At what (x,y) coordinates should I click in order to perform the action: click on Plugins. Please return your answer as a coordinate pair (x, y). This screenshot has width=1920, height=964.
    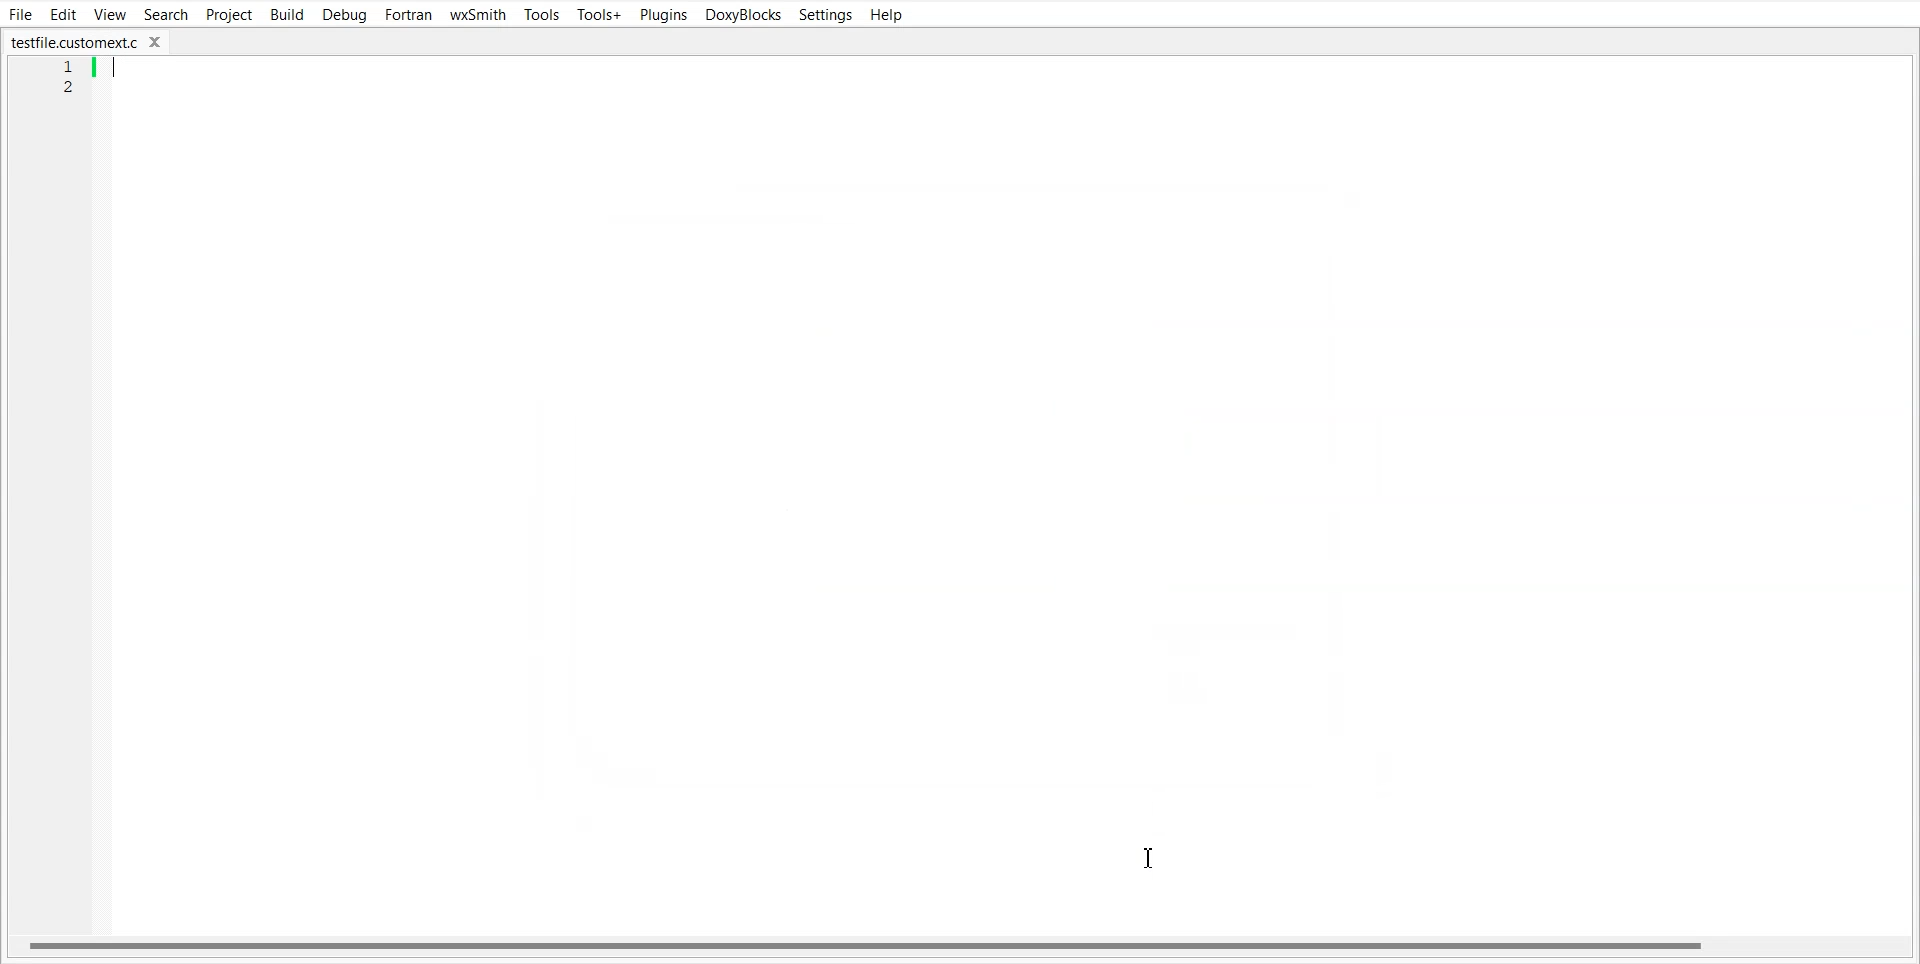
    Looking at the image, I should click on (663, 15).